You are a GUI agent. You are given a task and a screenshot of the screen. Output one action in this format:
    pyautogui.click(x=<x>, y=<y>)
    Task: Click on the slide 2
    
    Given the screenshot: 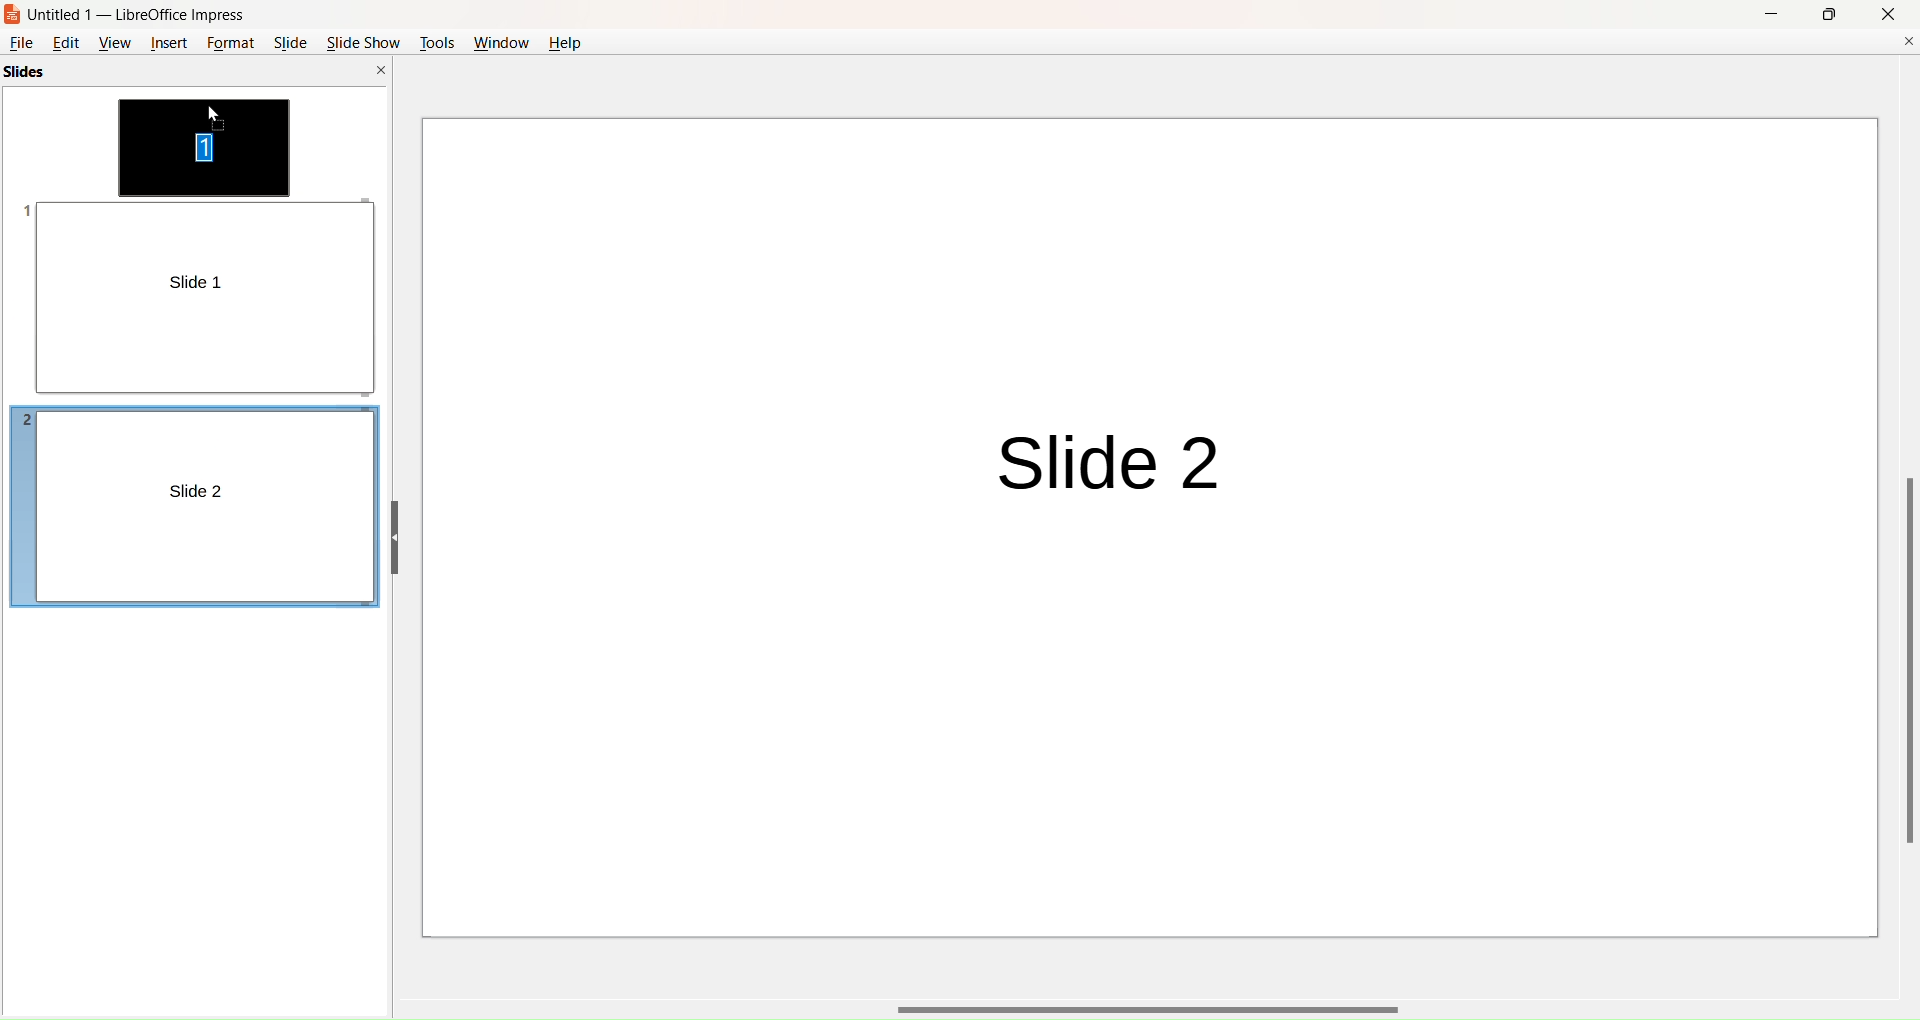 What is the action you would take?
    pyautogui.click(x=1098, y=468)
    